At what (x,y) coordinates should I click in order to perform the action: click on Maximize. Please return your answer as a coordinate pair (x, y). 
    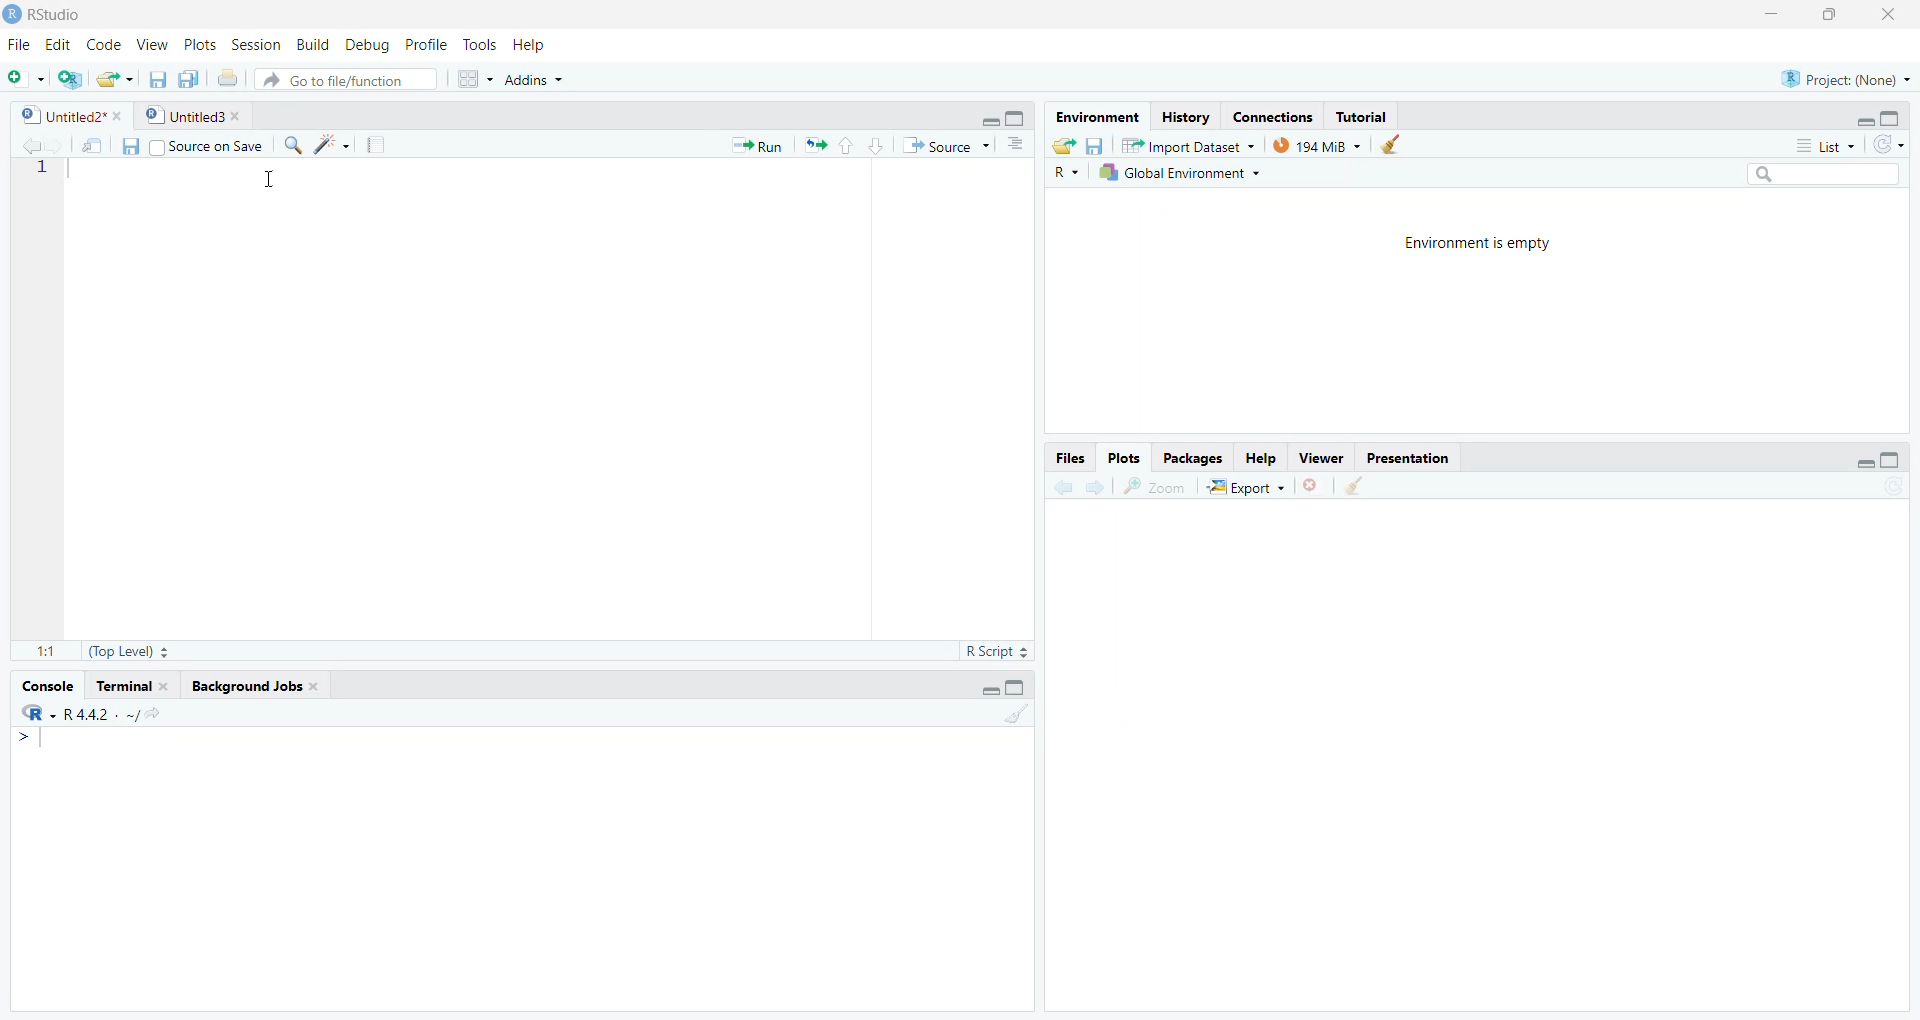
    Looking at the image, I should click on (1829, 15).